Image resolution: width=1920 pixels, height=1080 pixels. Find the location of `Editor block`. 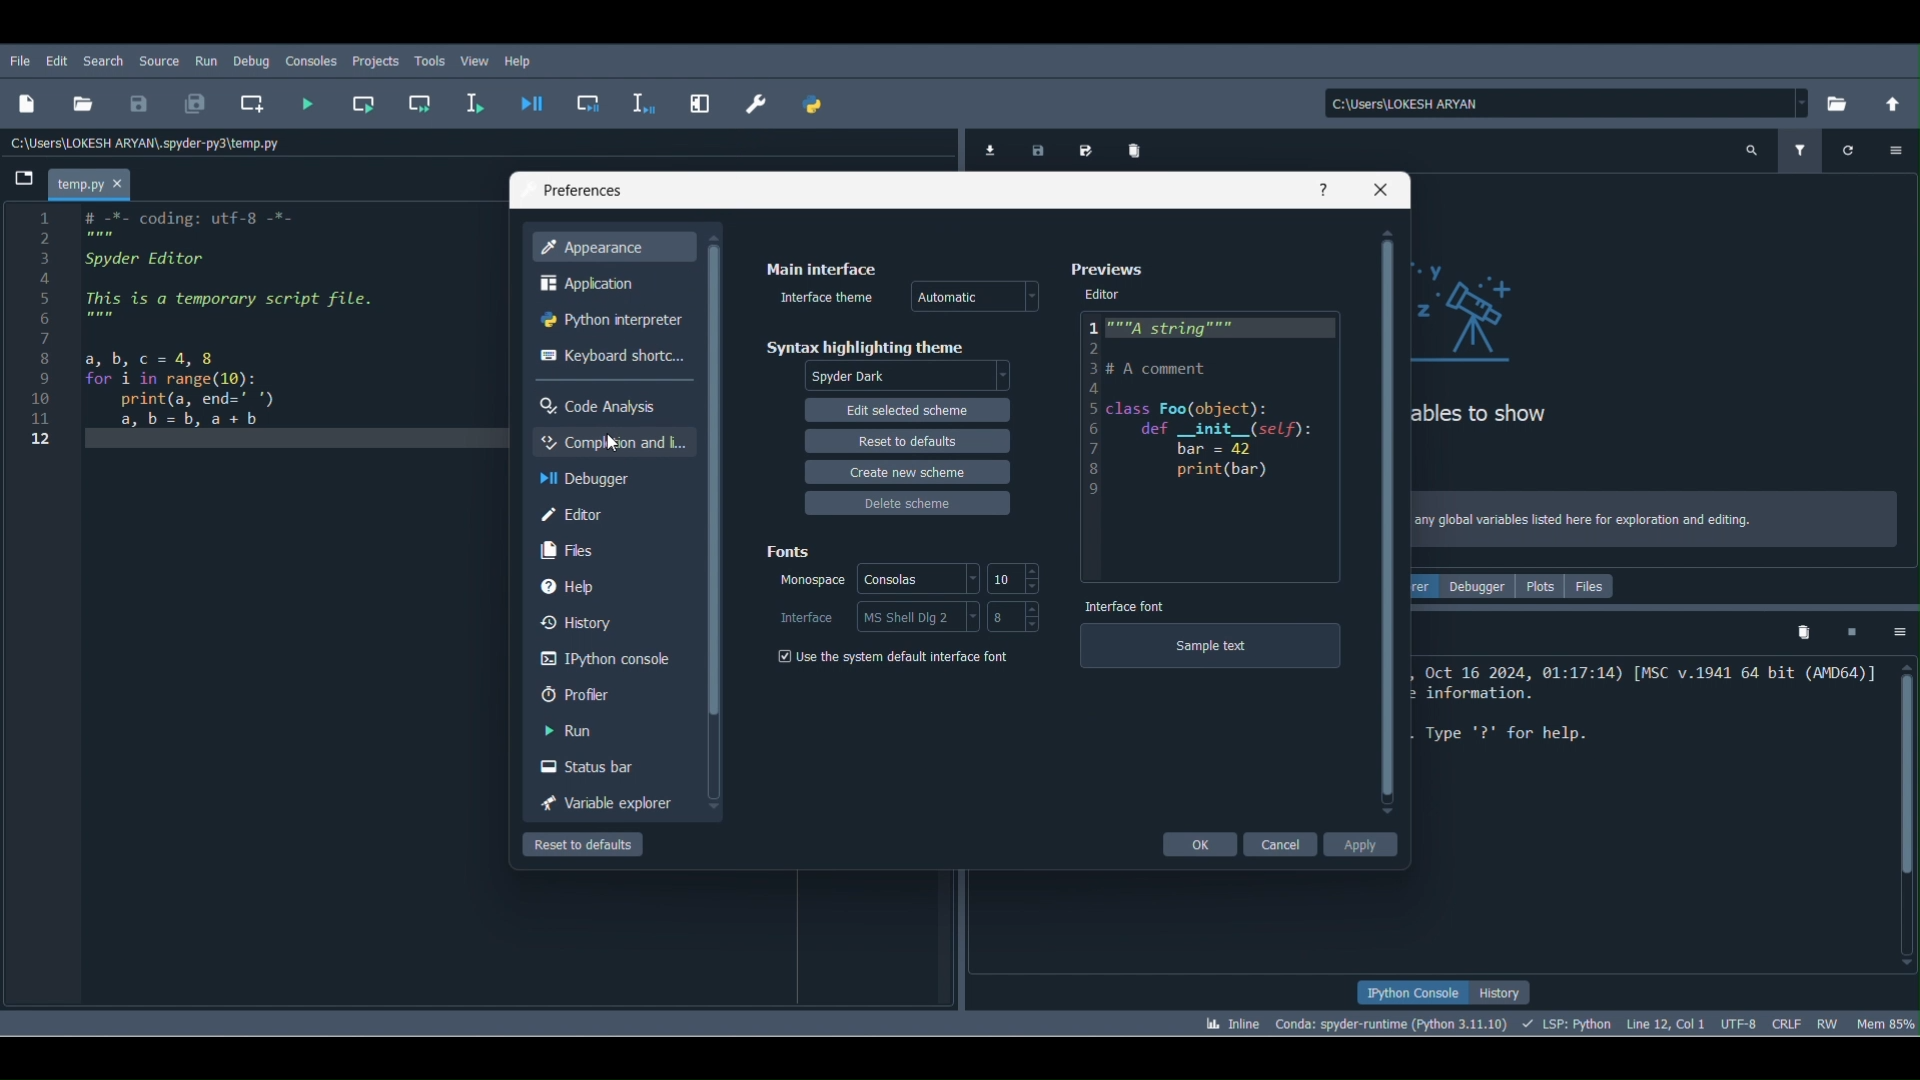

Editor block is located at coordinates (1212, 449).